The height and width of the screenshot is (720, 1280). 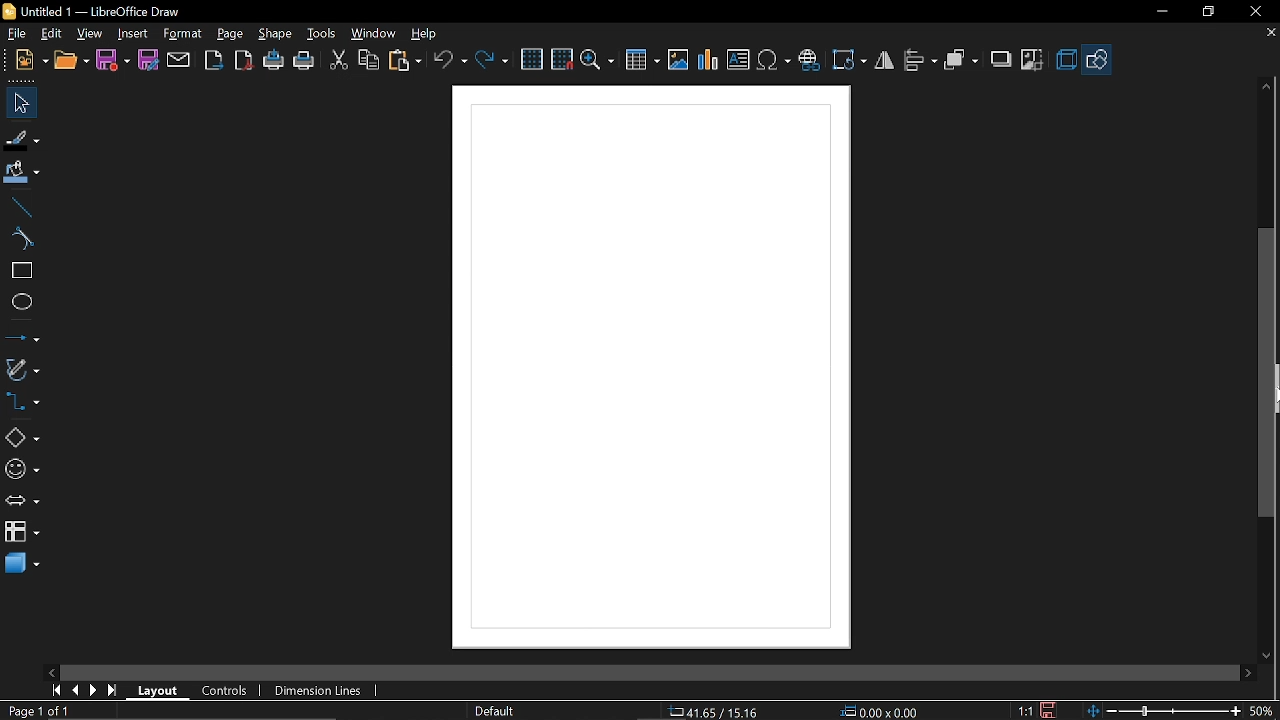 I want to click on next page, so click(x=96, y=691).